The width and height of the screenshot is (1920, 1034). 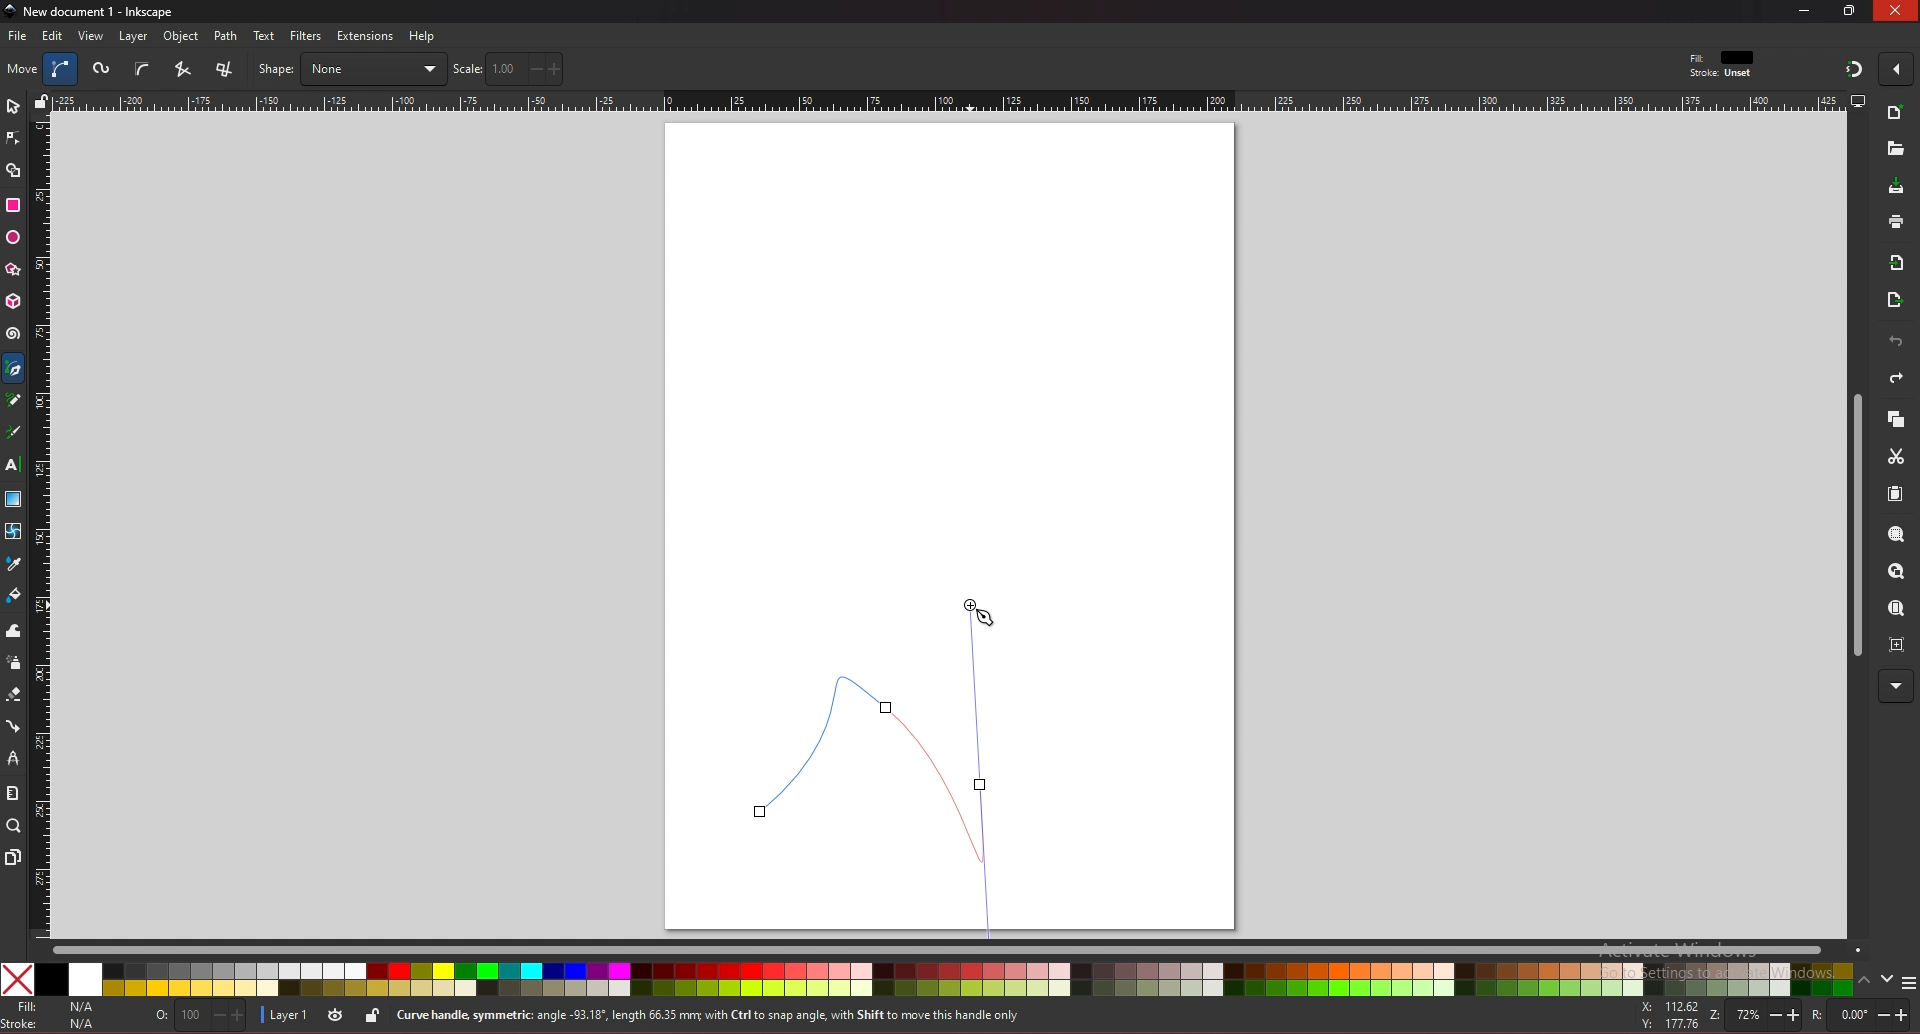 I want to click on spray, so click(x=13, y=663).